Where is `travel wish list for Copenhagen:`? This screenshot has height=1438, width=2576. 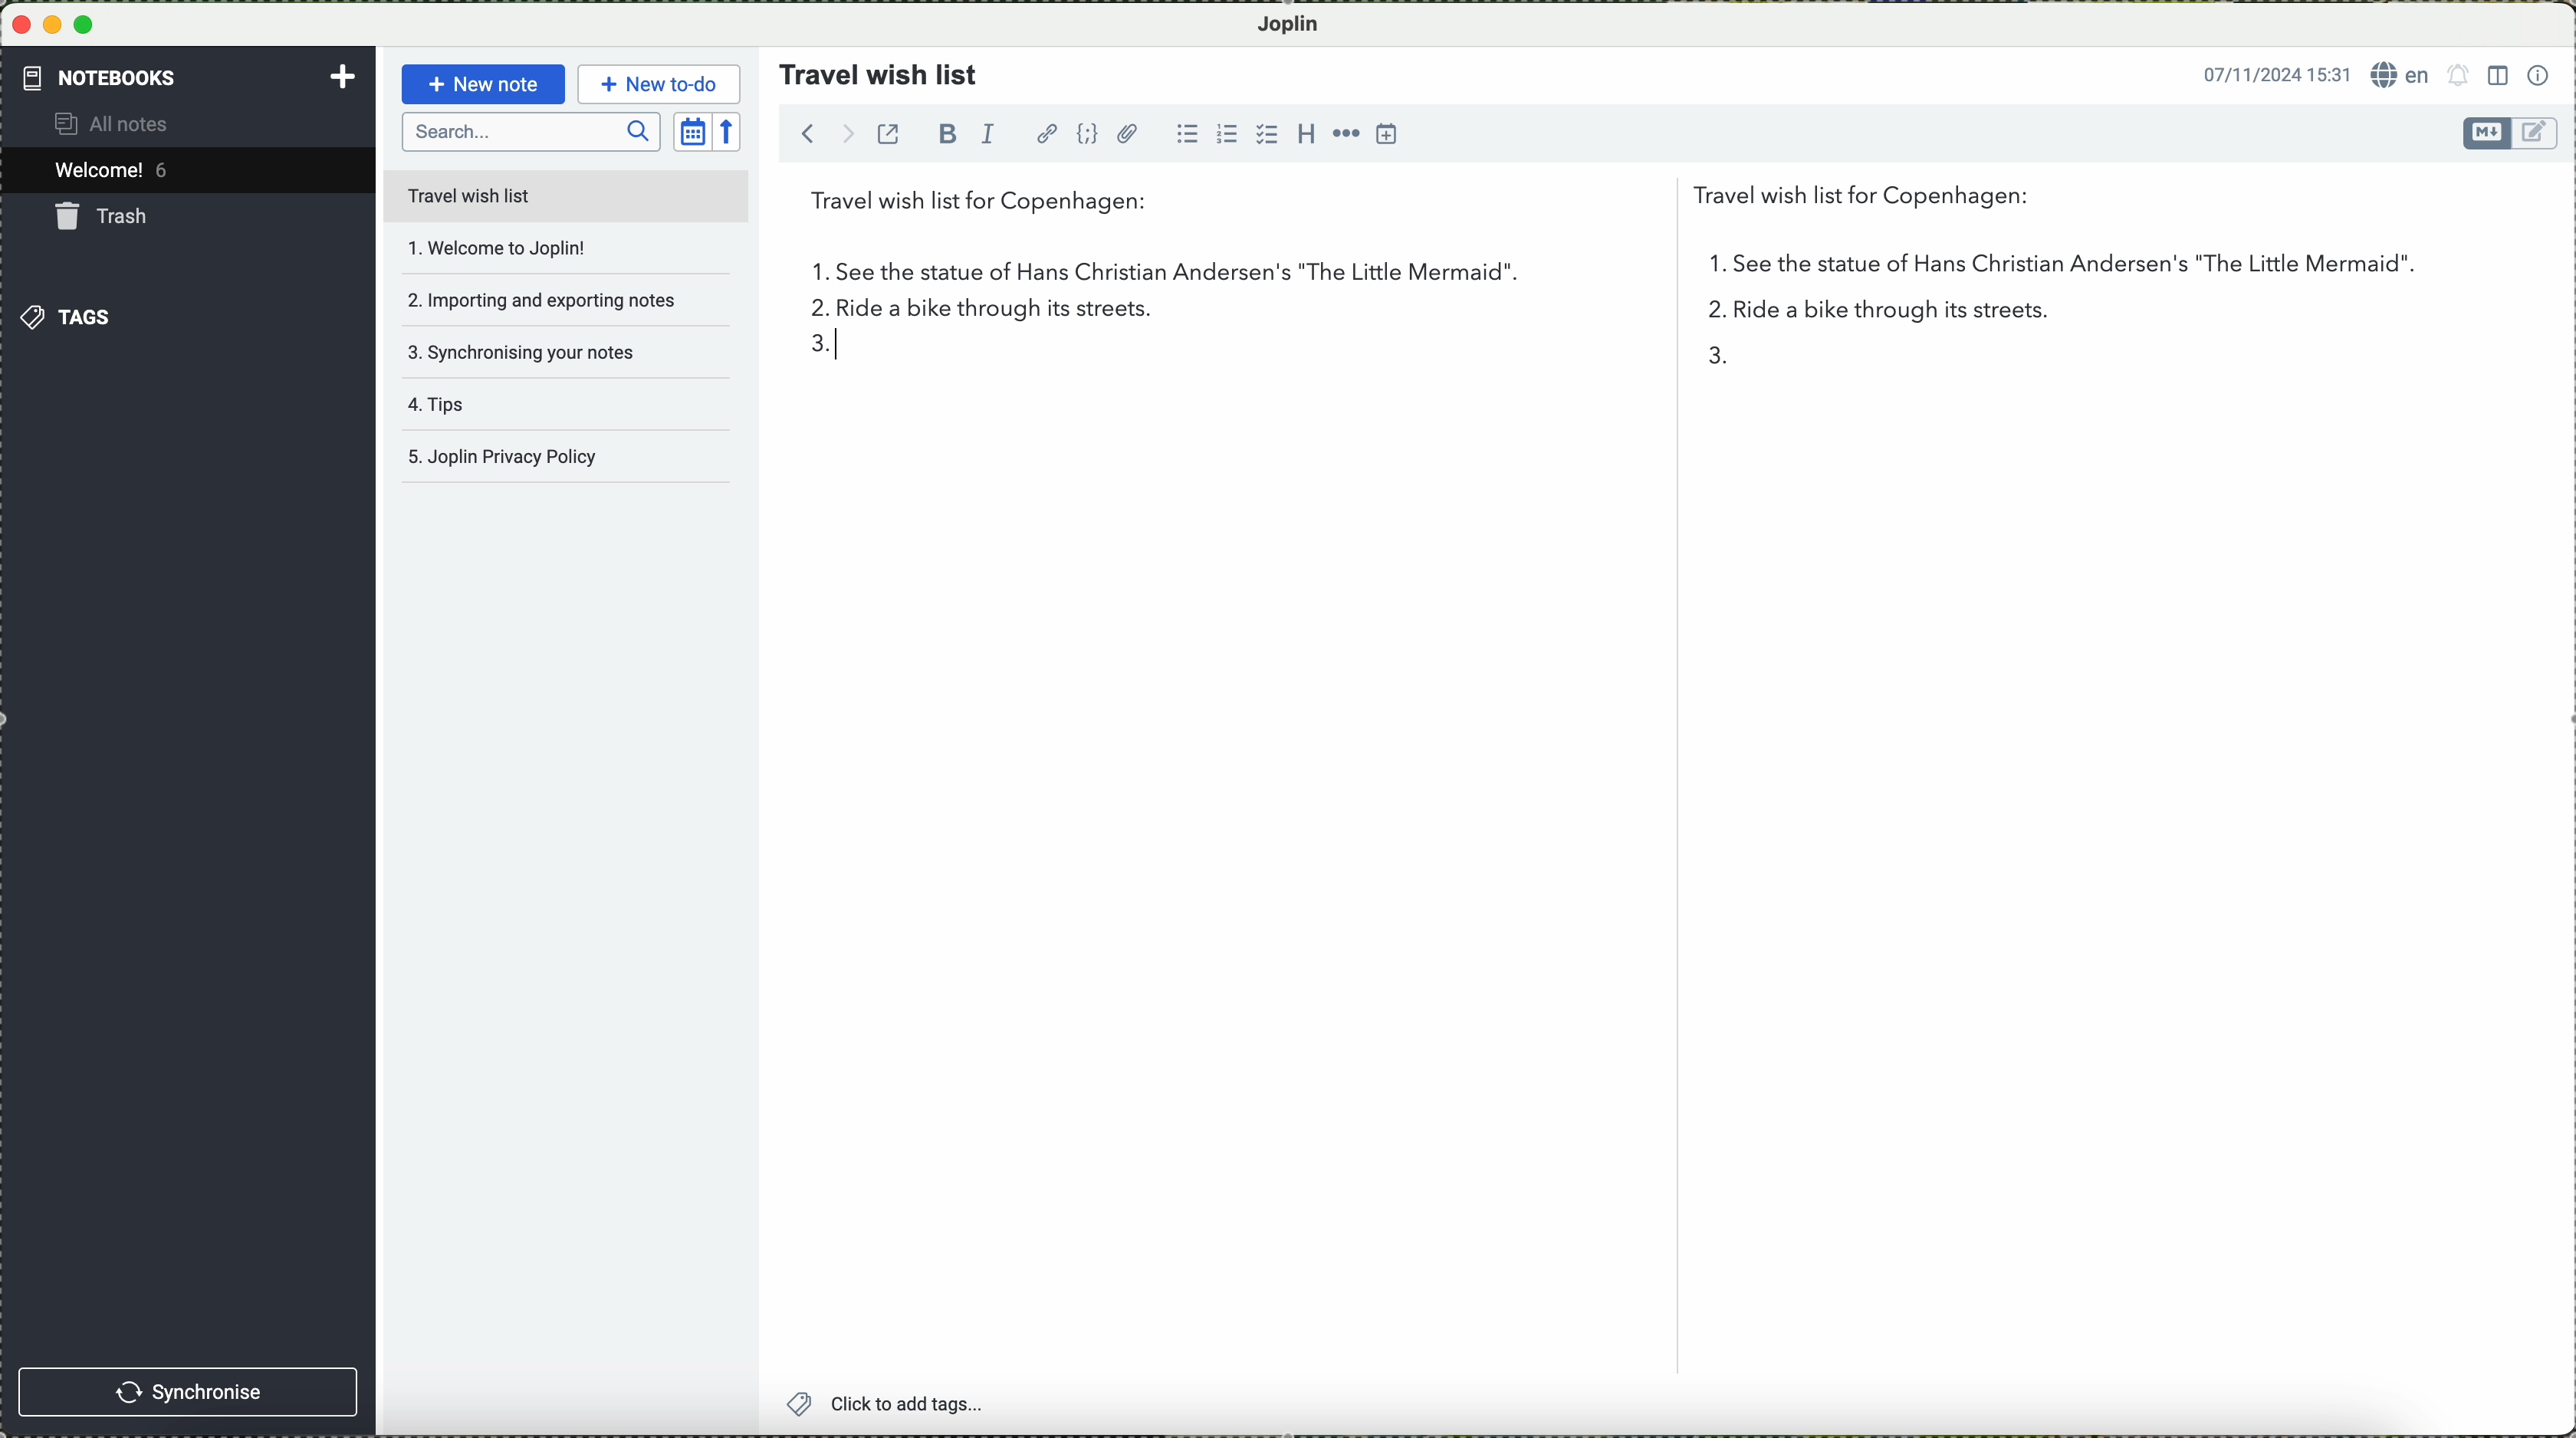
travel wish list for Copenhagen: is located at coordinates (1431, 205).